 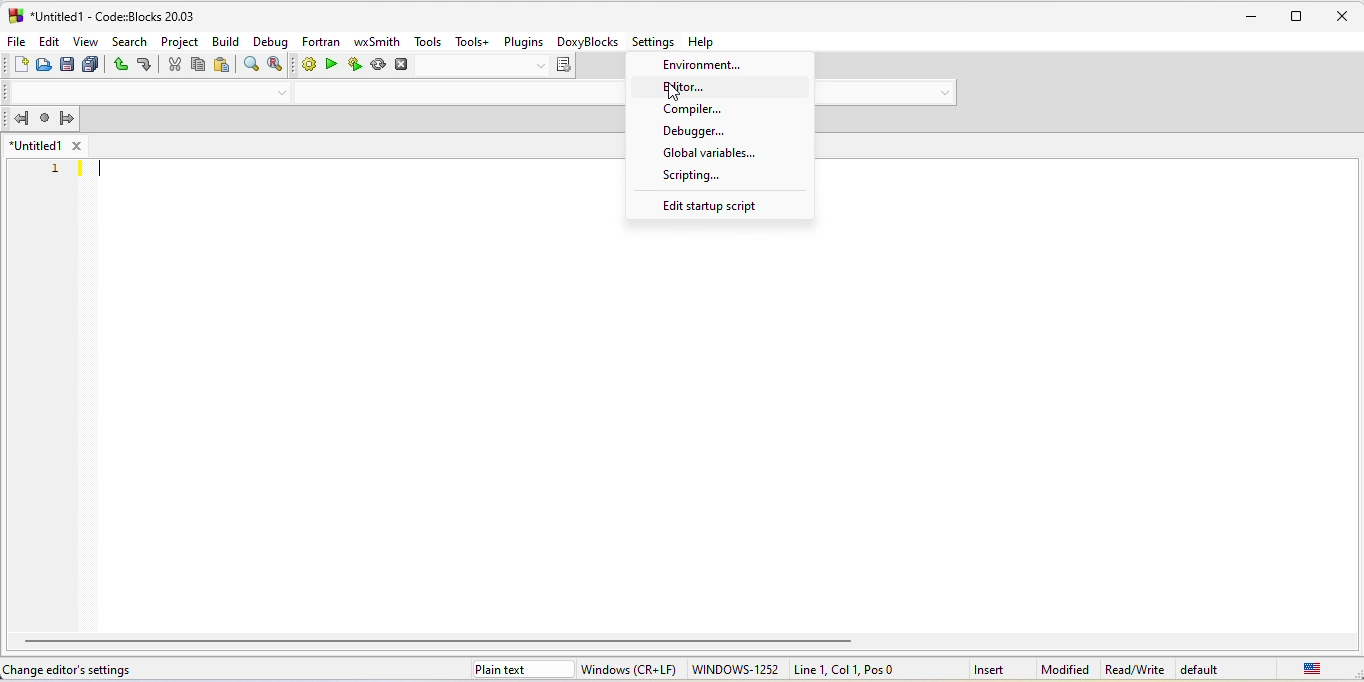 What do you see at coordinates (355, 64) in the screenshot?
I see `build and run` at bounding box center [355, 64].